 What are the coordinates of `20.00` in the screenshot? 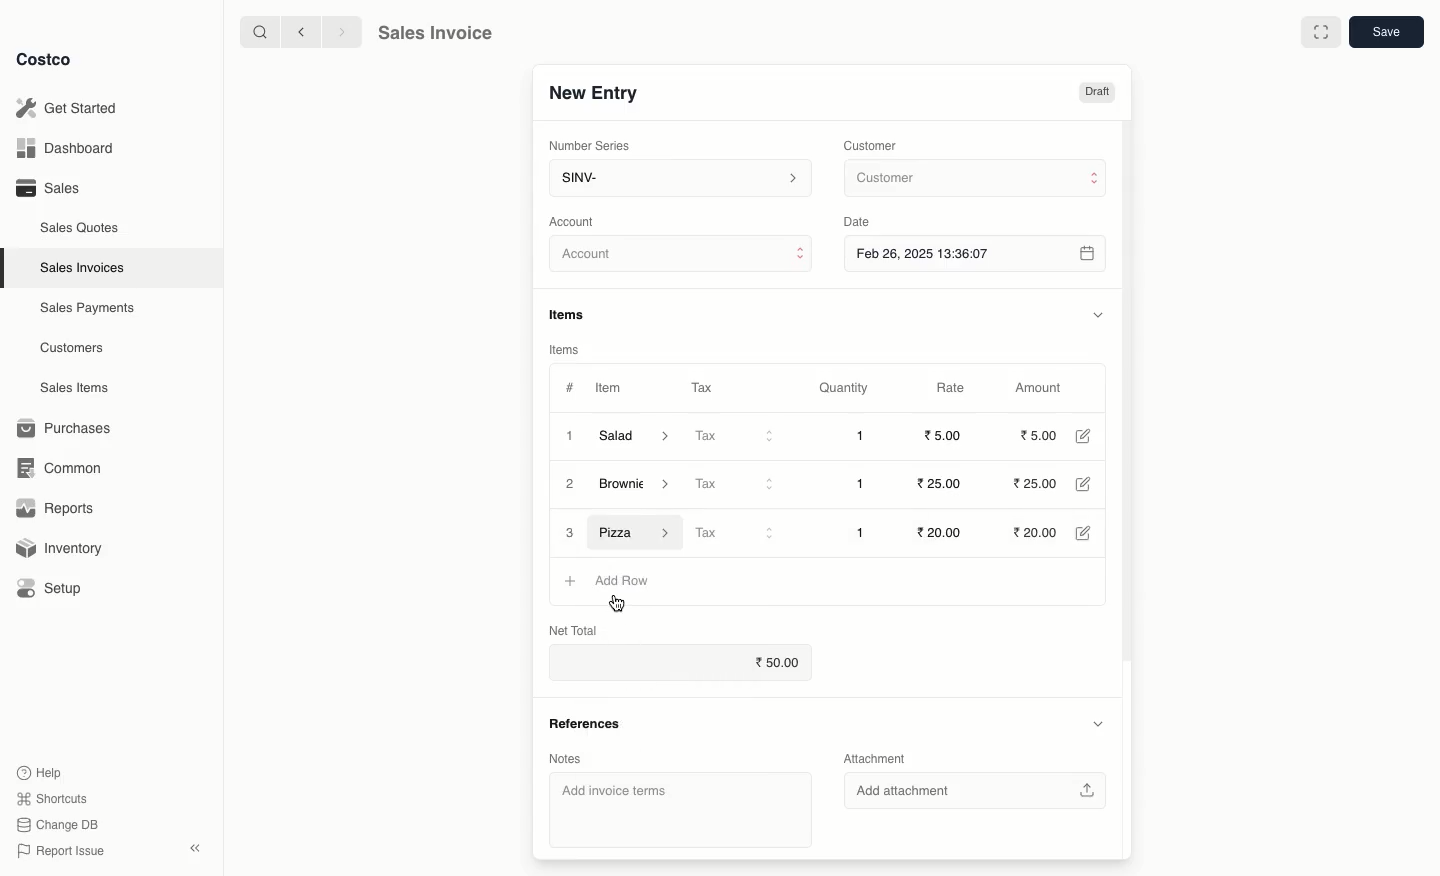 It's located at (940, 533).